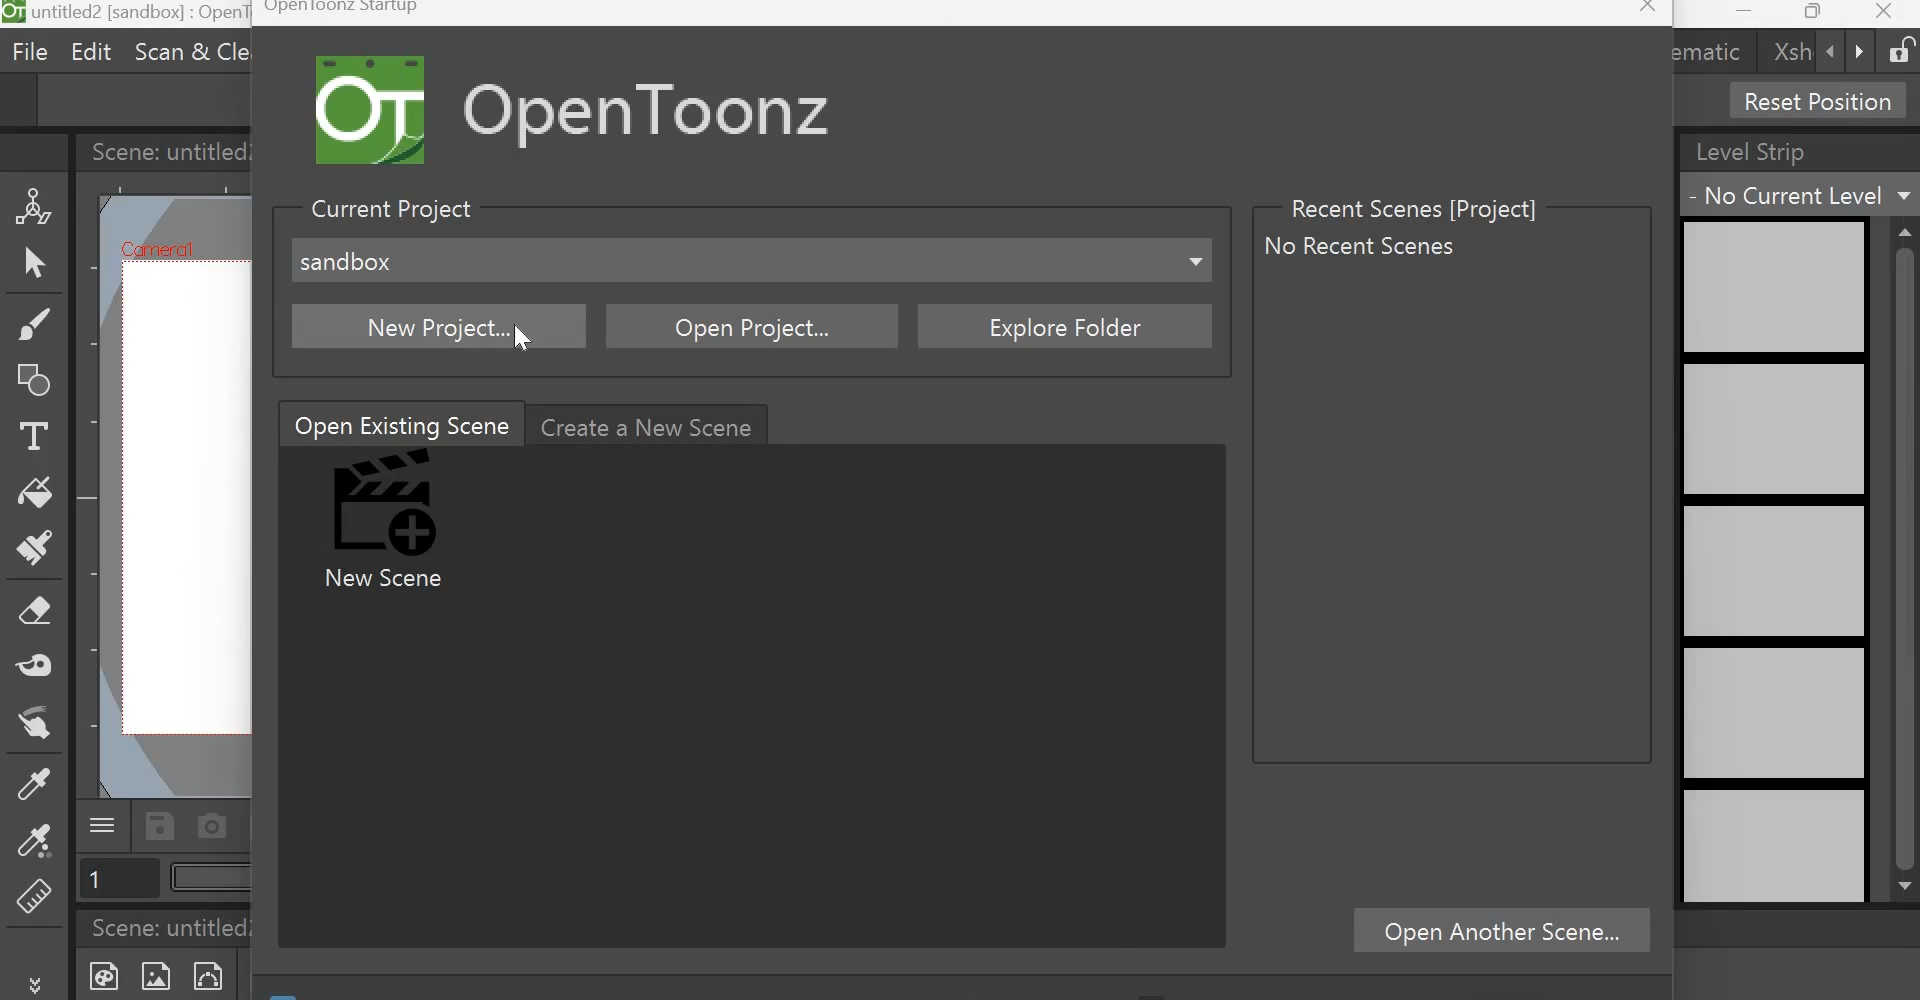  I want to click on Edit, so click(87, 51).